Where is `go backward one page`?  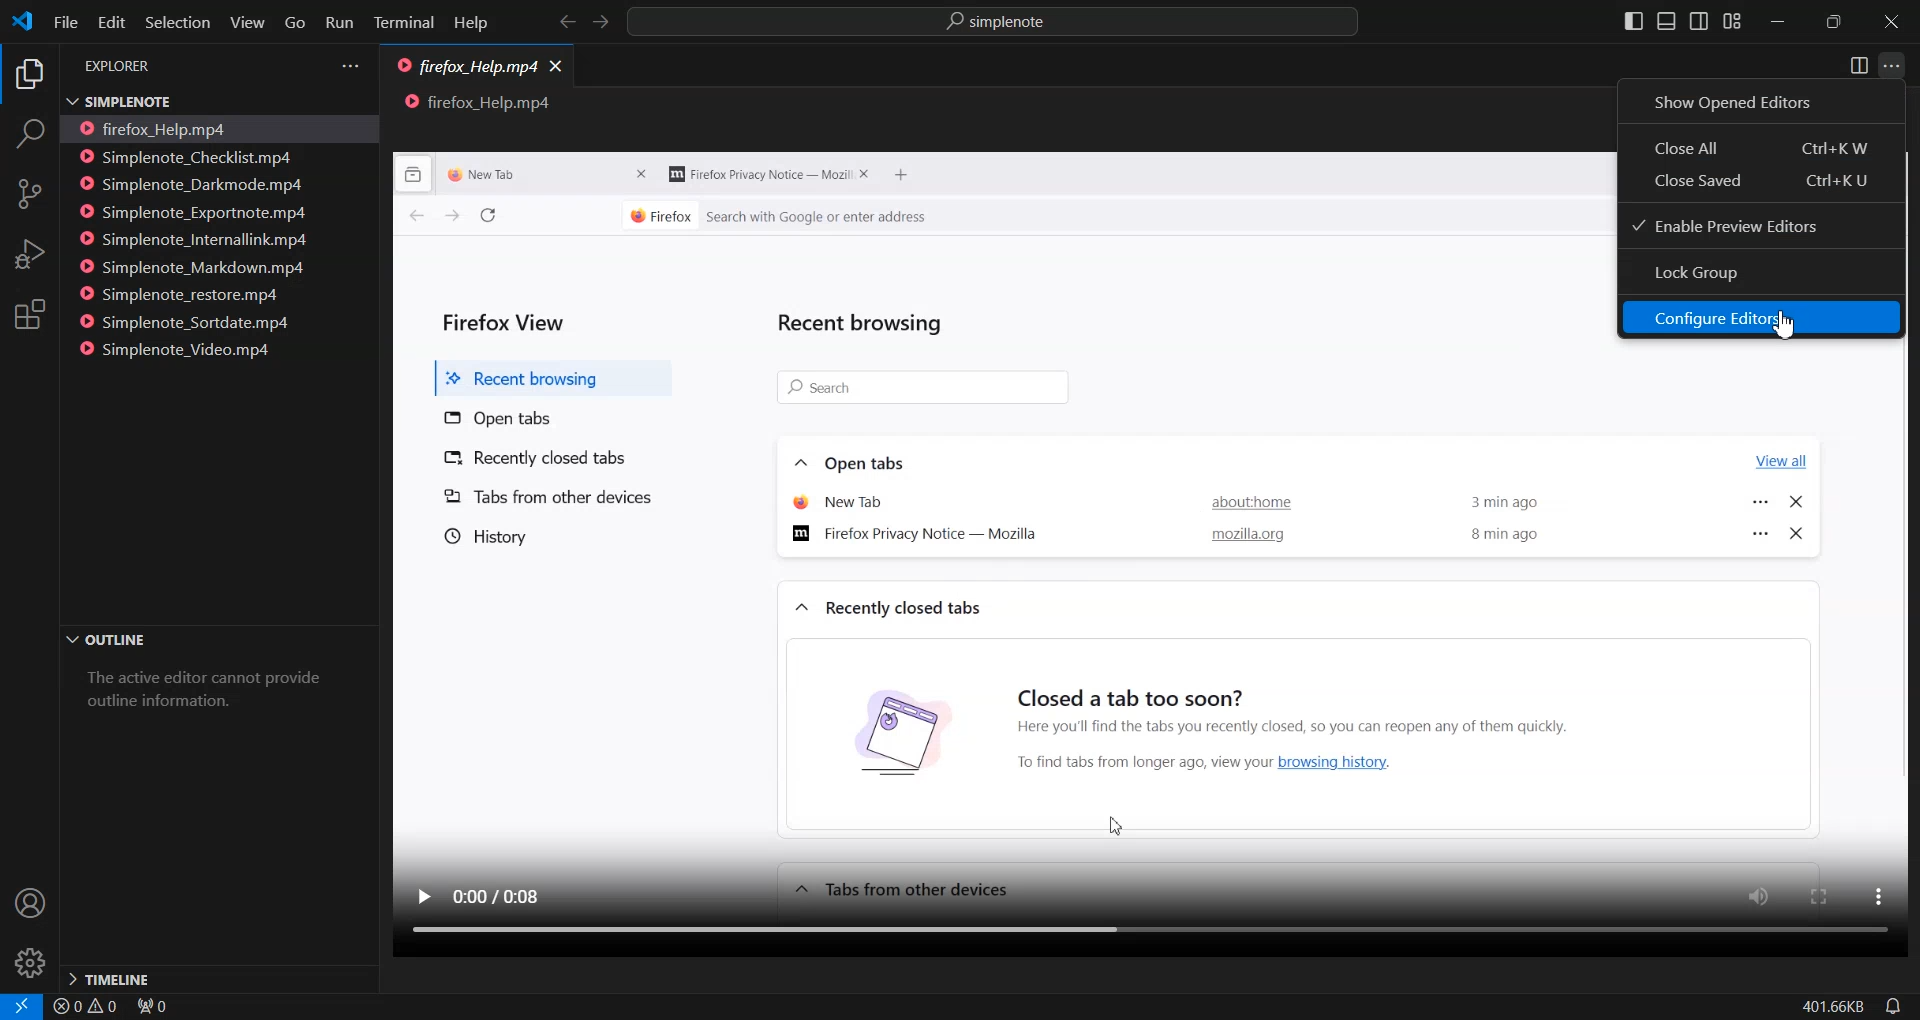
go backward one page is located at coordinates (407, 218).